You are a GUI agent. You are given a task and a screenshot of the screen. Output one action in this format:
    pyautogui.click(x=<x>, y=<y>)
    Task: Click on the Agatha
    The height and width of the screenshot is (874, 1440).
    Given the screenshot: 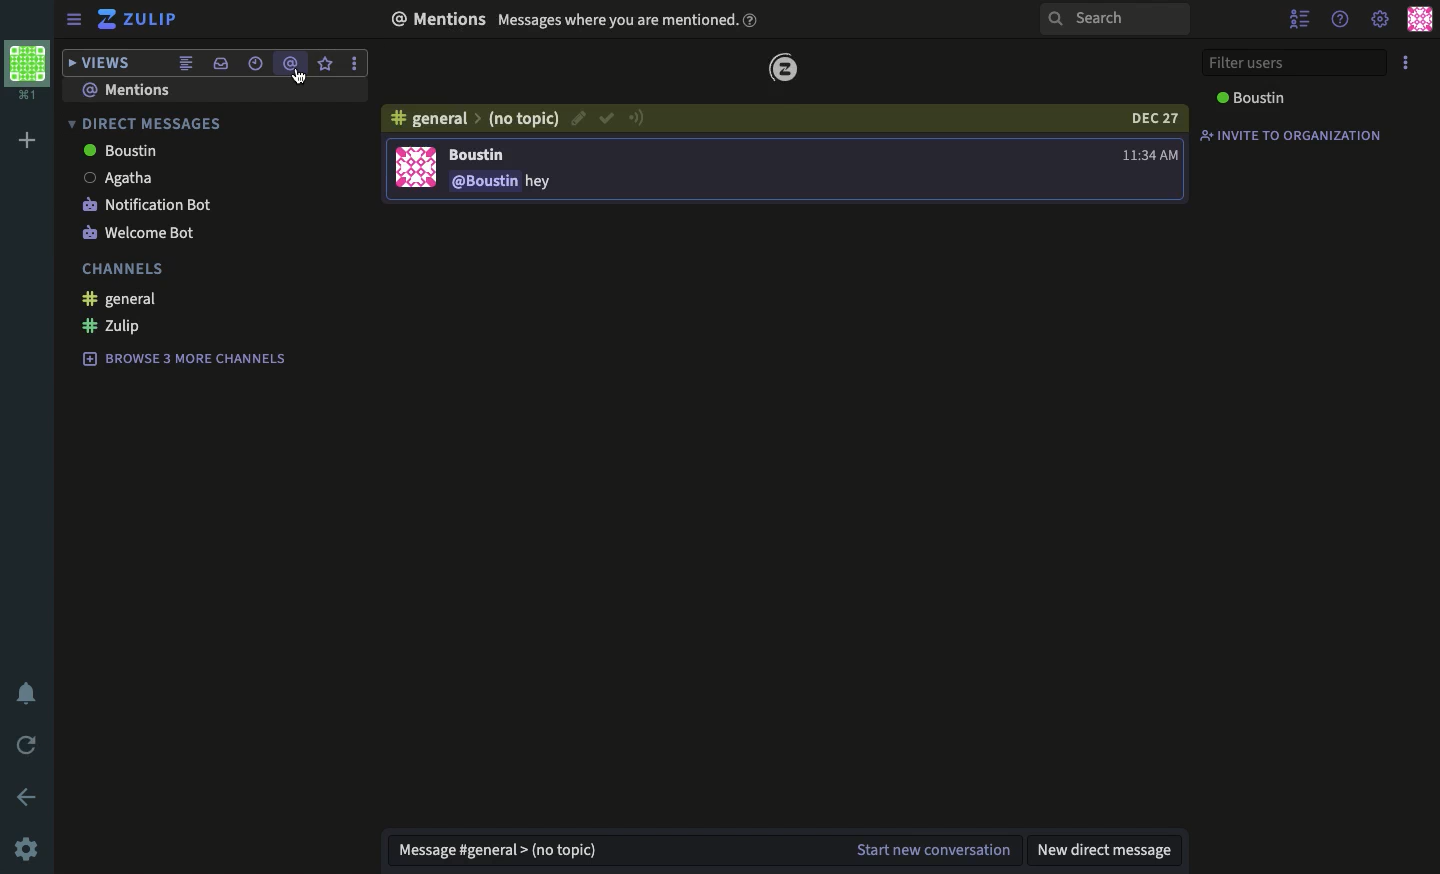 What is the action you would take?
    pyautogui.click(x=121, y=177)
    